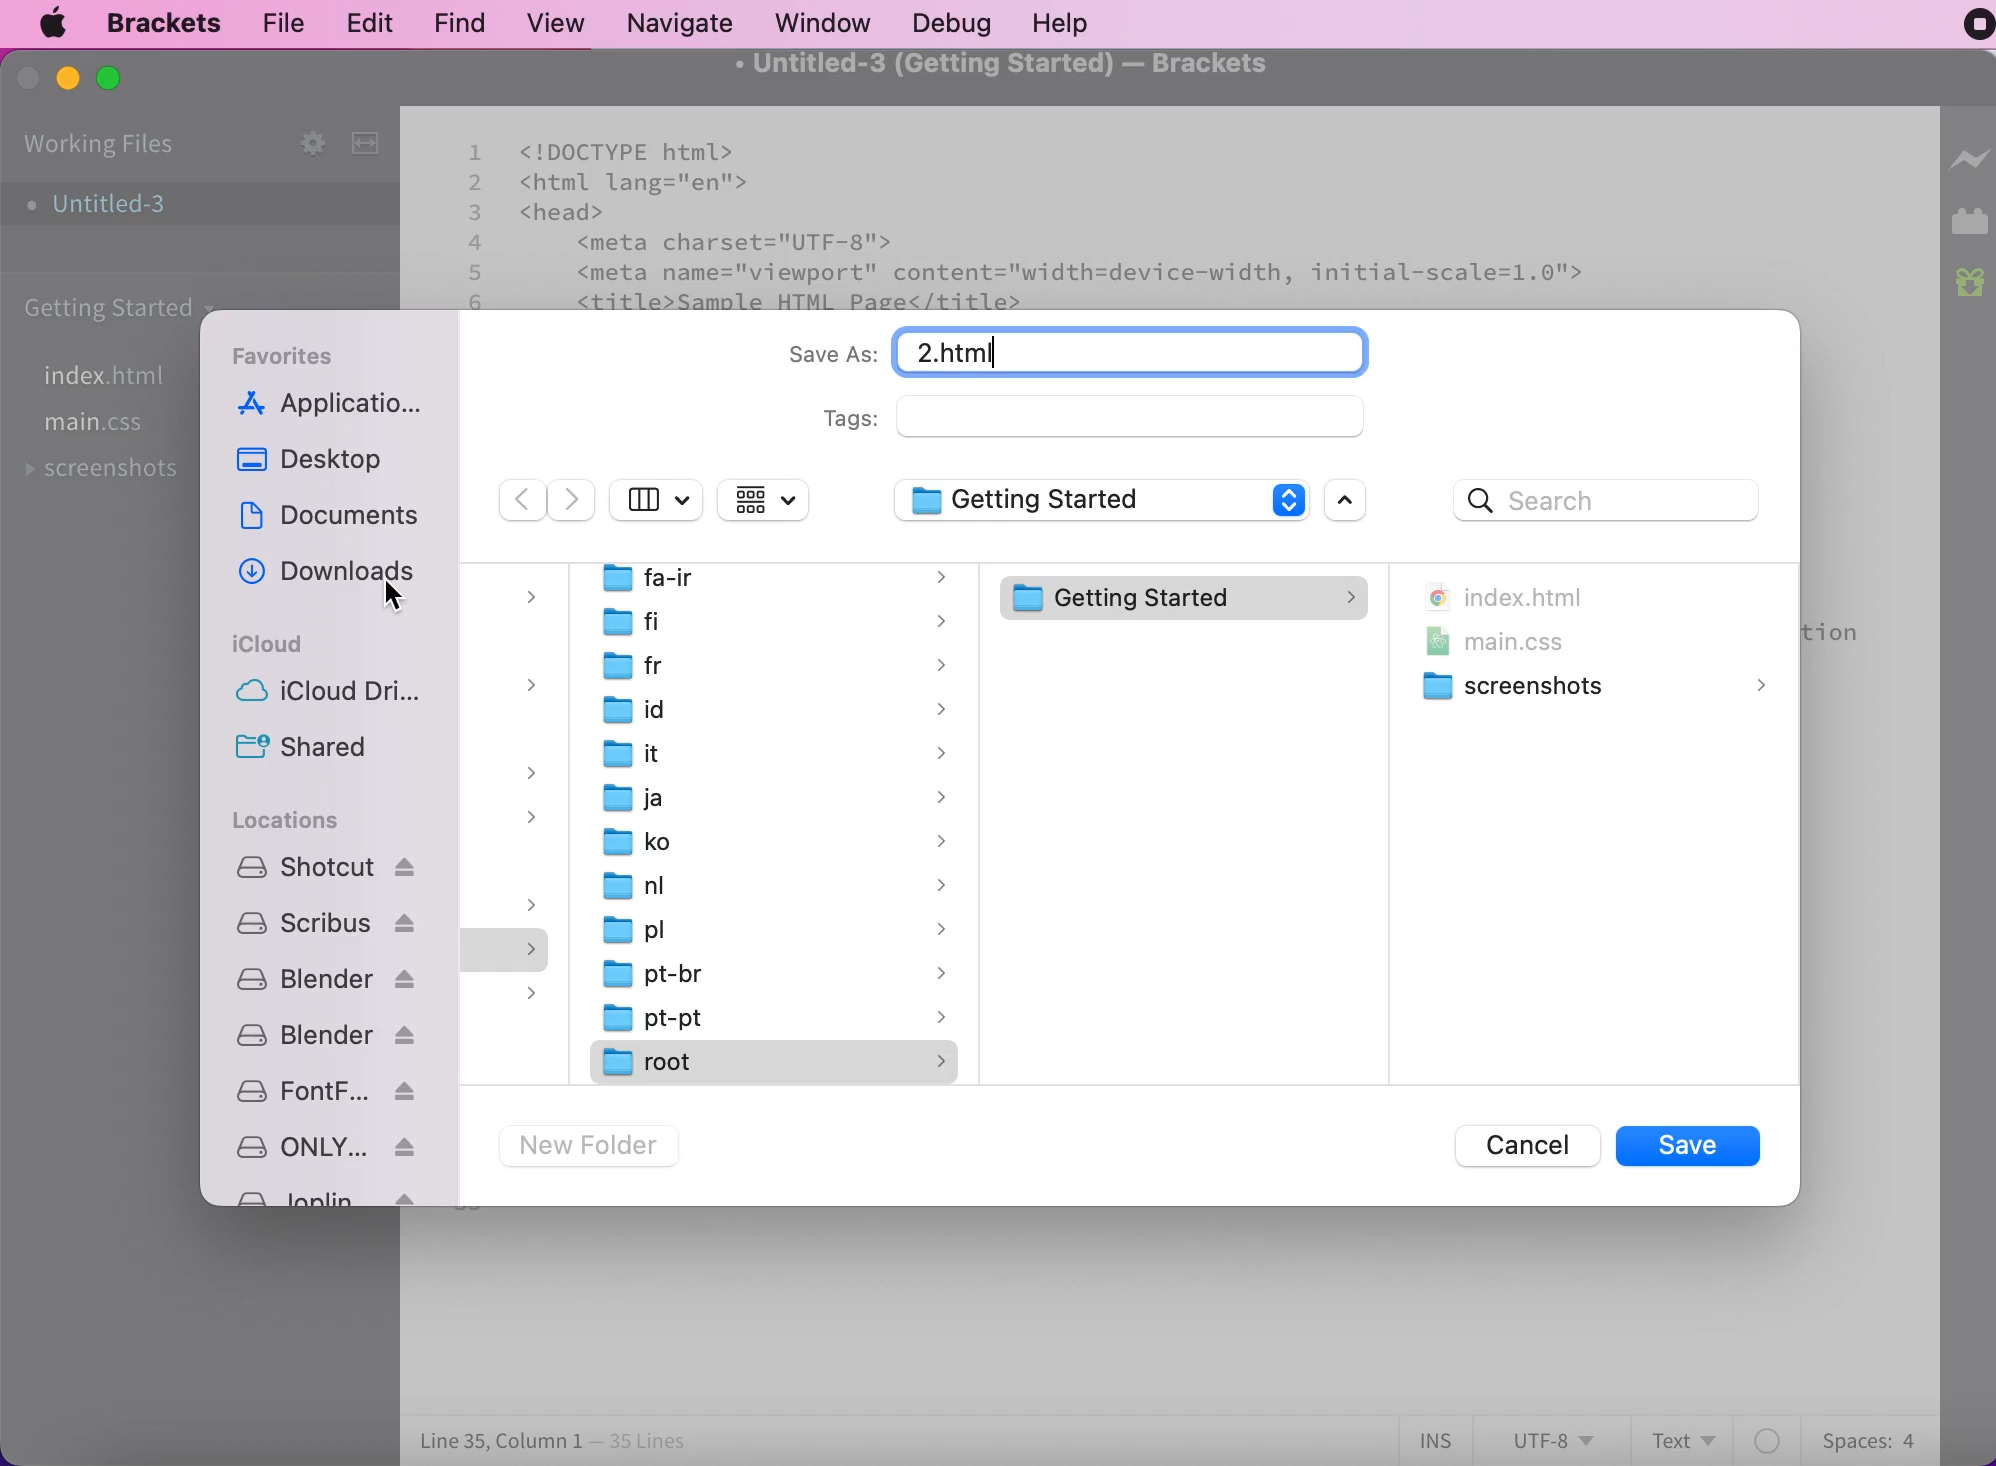 The width and height of the screenshot is (1996, 1466). I want to click on spaces:4, so click(1866, 1437).